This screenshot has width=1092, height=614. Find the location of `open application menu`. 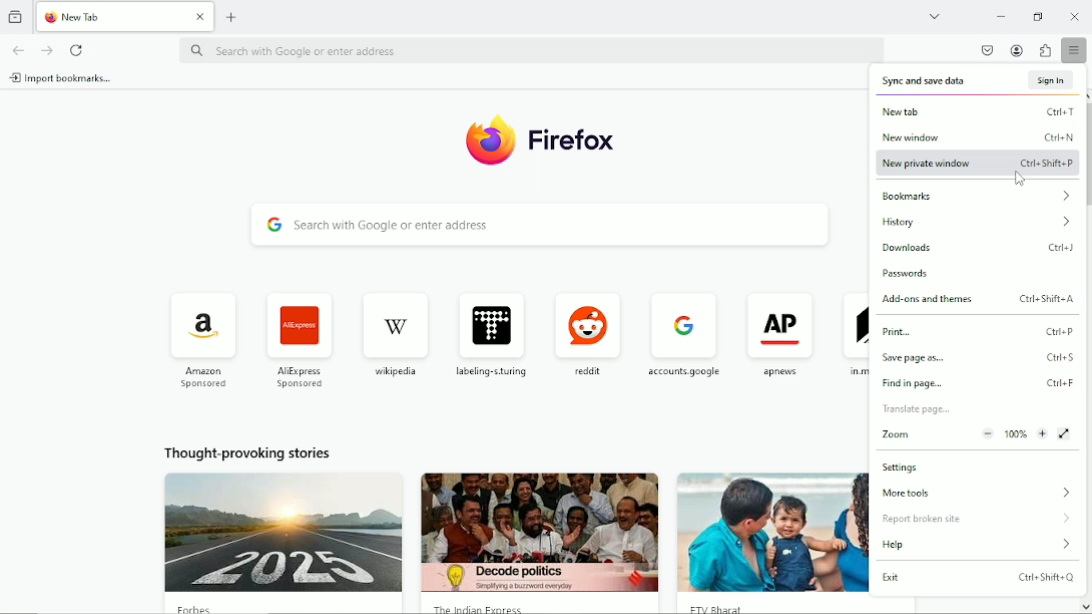

open application menu is located at coordinates (1074, 52).